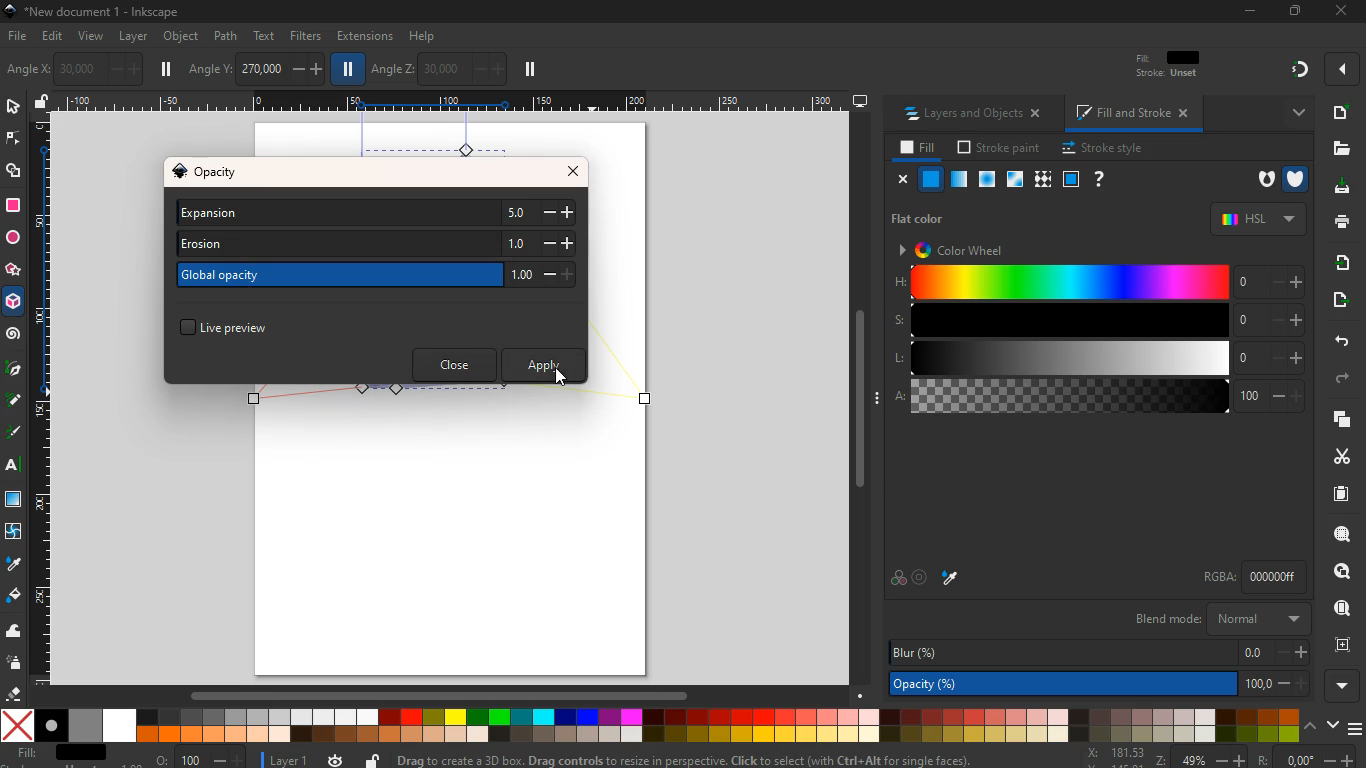 The height and width of the screenshot is (768, 1366). Describe the element at coordinates (15, 694) in the screenshot. I see `erase` at that location.